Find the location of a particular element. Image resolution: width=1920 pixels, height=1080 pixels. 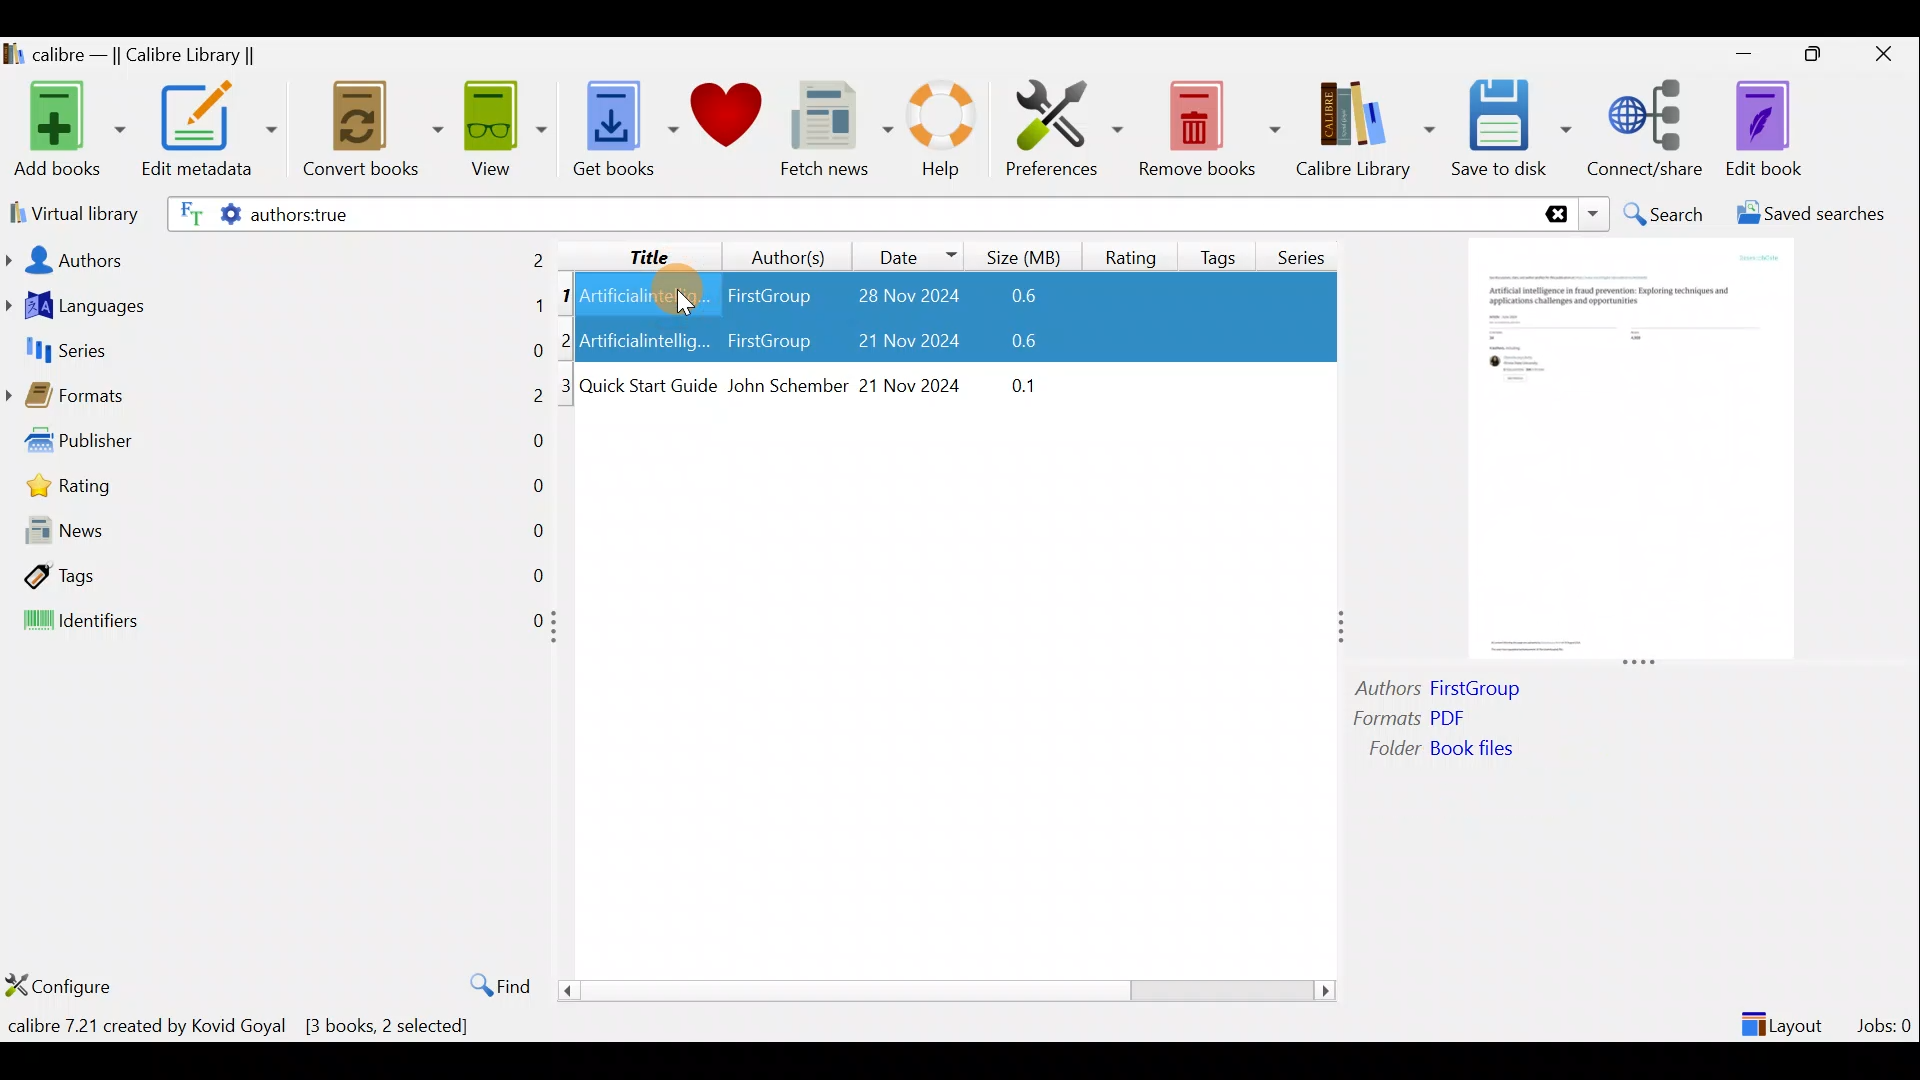

FirstGroup is located at coordinates (768, 292).